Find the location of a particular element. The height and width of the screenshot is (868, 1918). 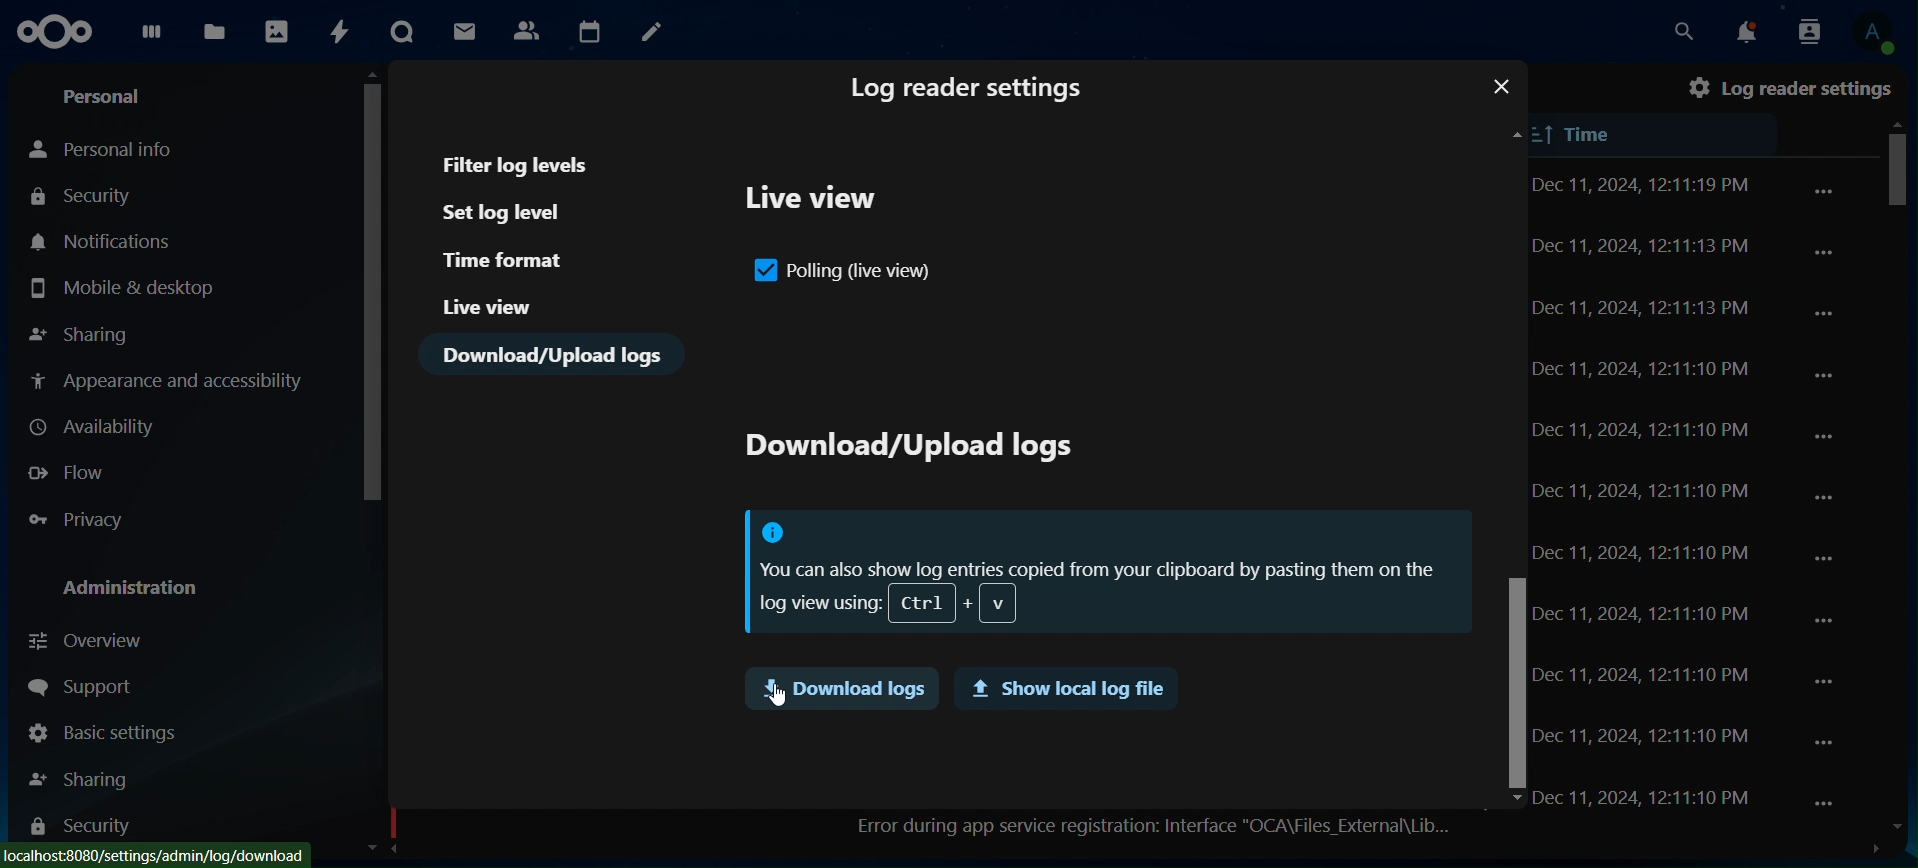

scrollbar is located at coordinates (1898, 191).